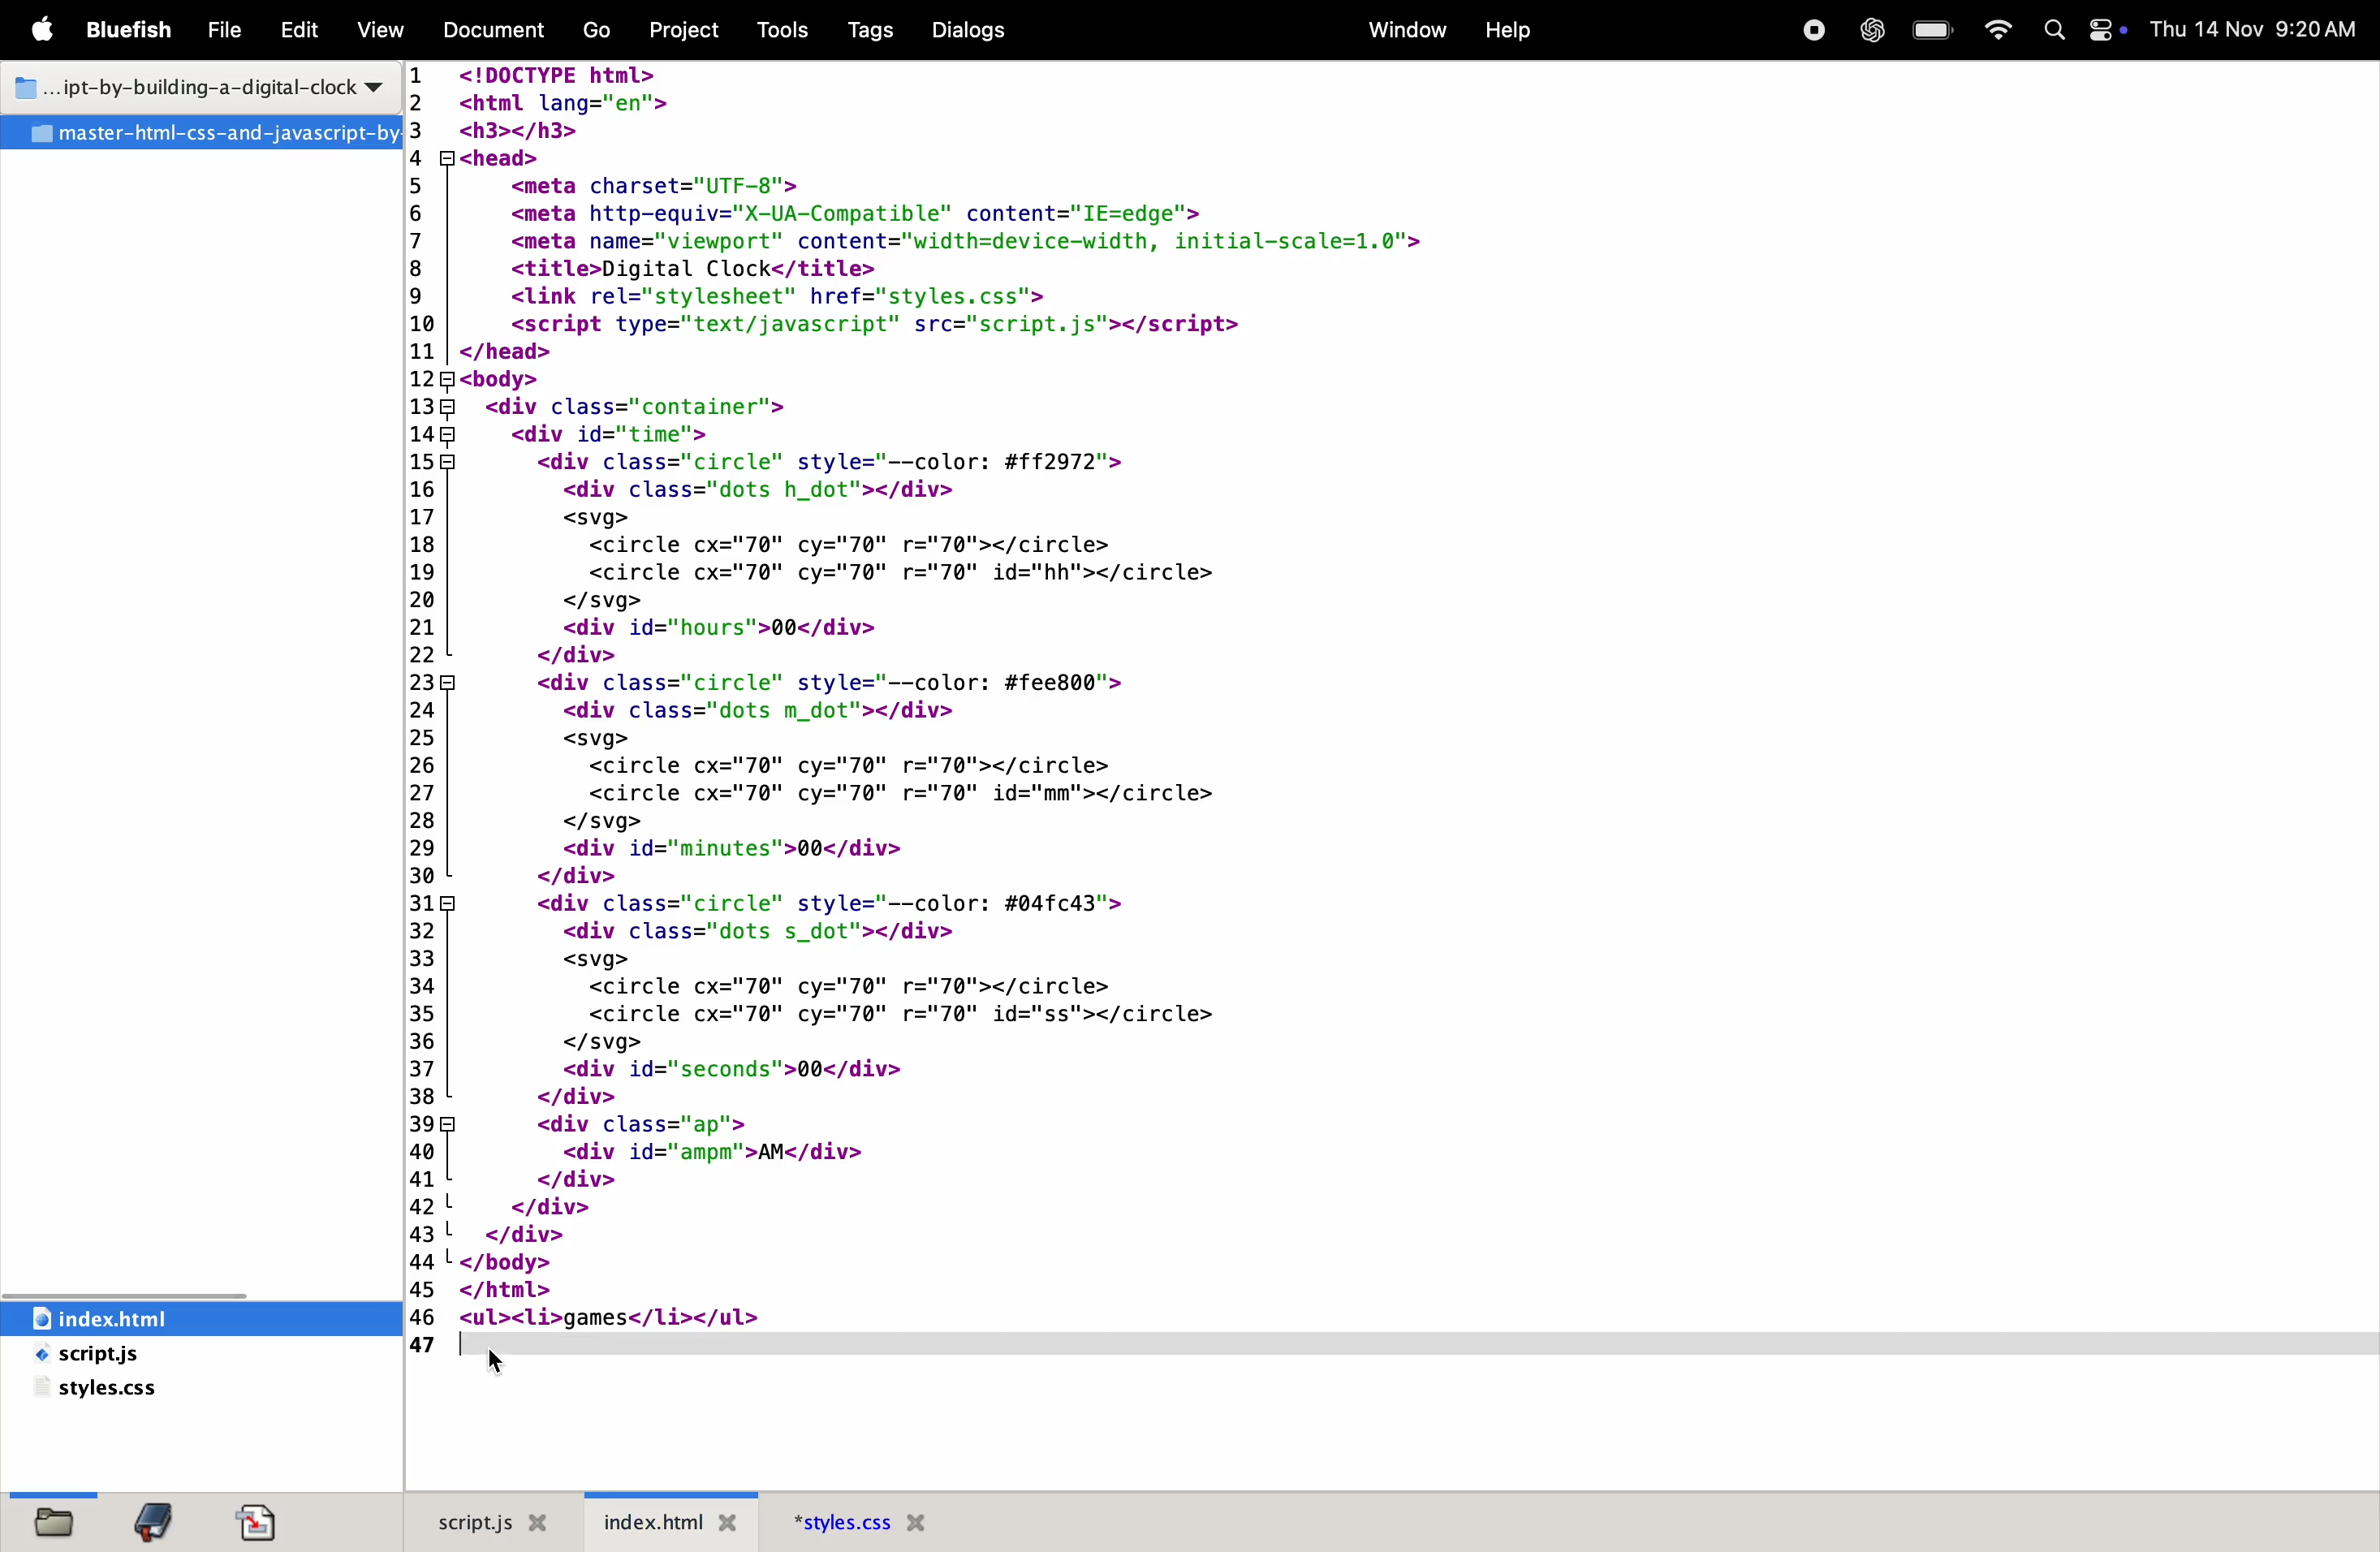 Image resolution: width=2380 pixels, height=1552 pixels. What do you see at coordinates (1507, 30) in the screenshot?
I see `help` at bounding box center [1507, 30].